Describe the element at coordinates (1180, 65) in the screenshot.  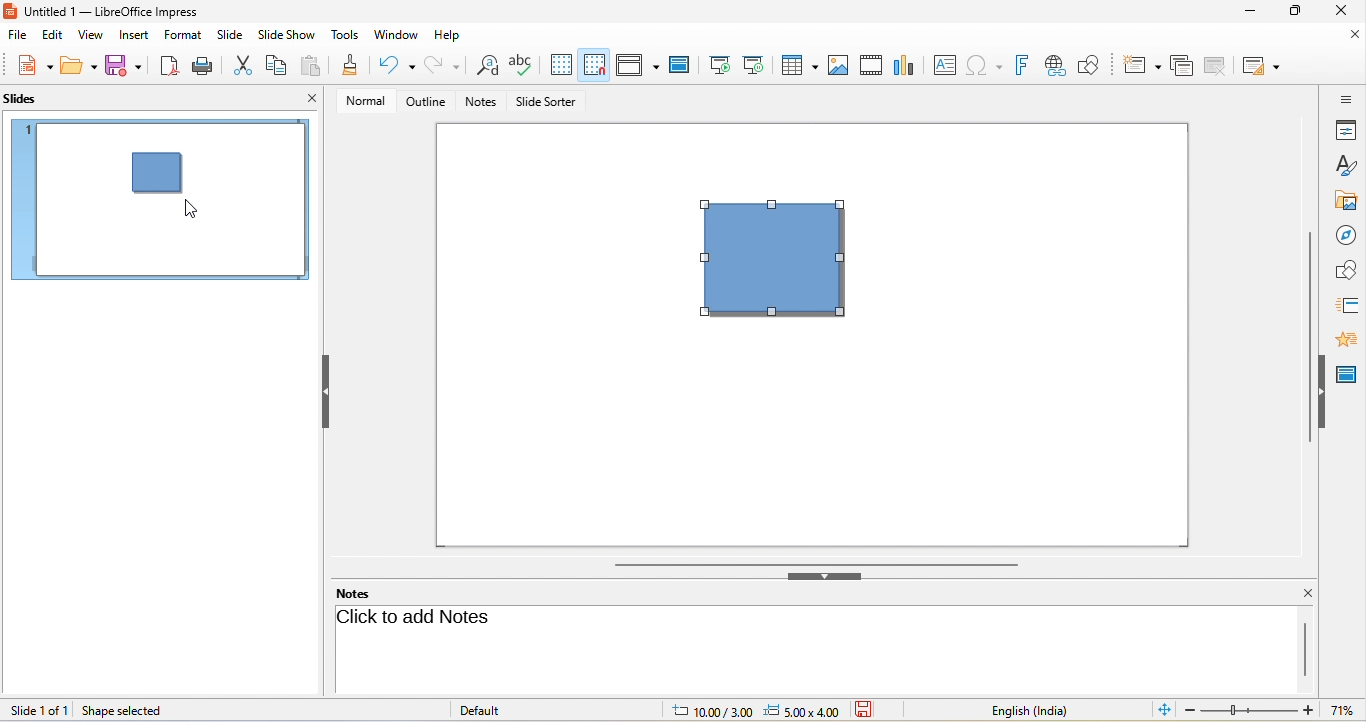
I see `duplicate slide` at that location.